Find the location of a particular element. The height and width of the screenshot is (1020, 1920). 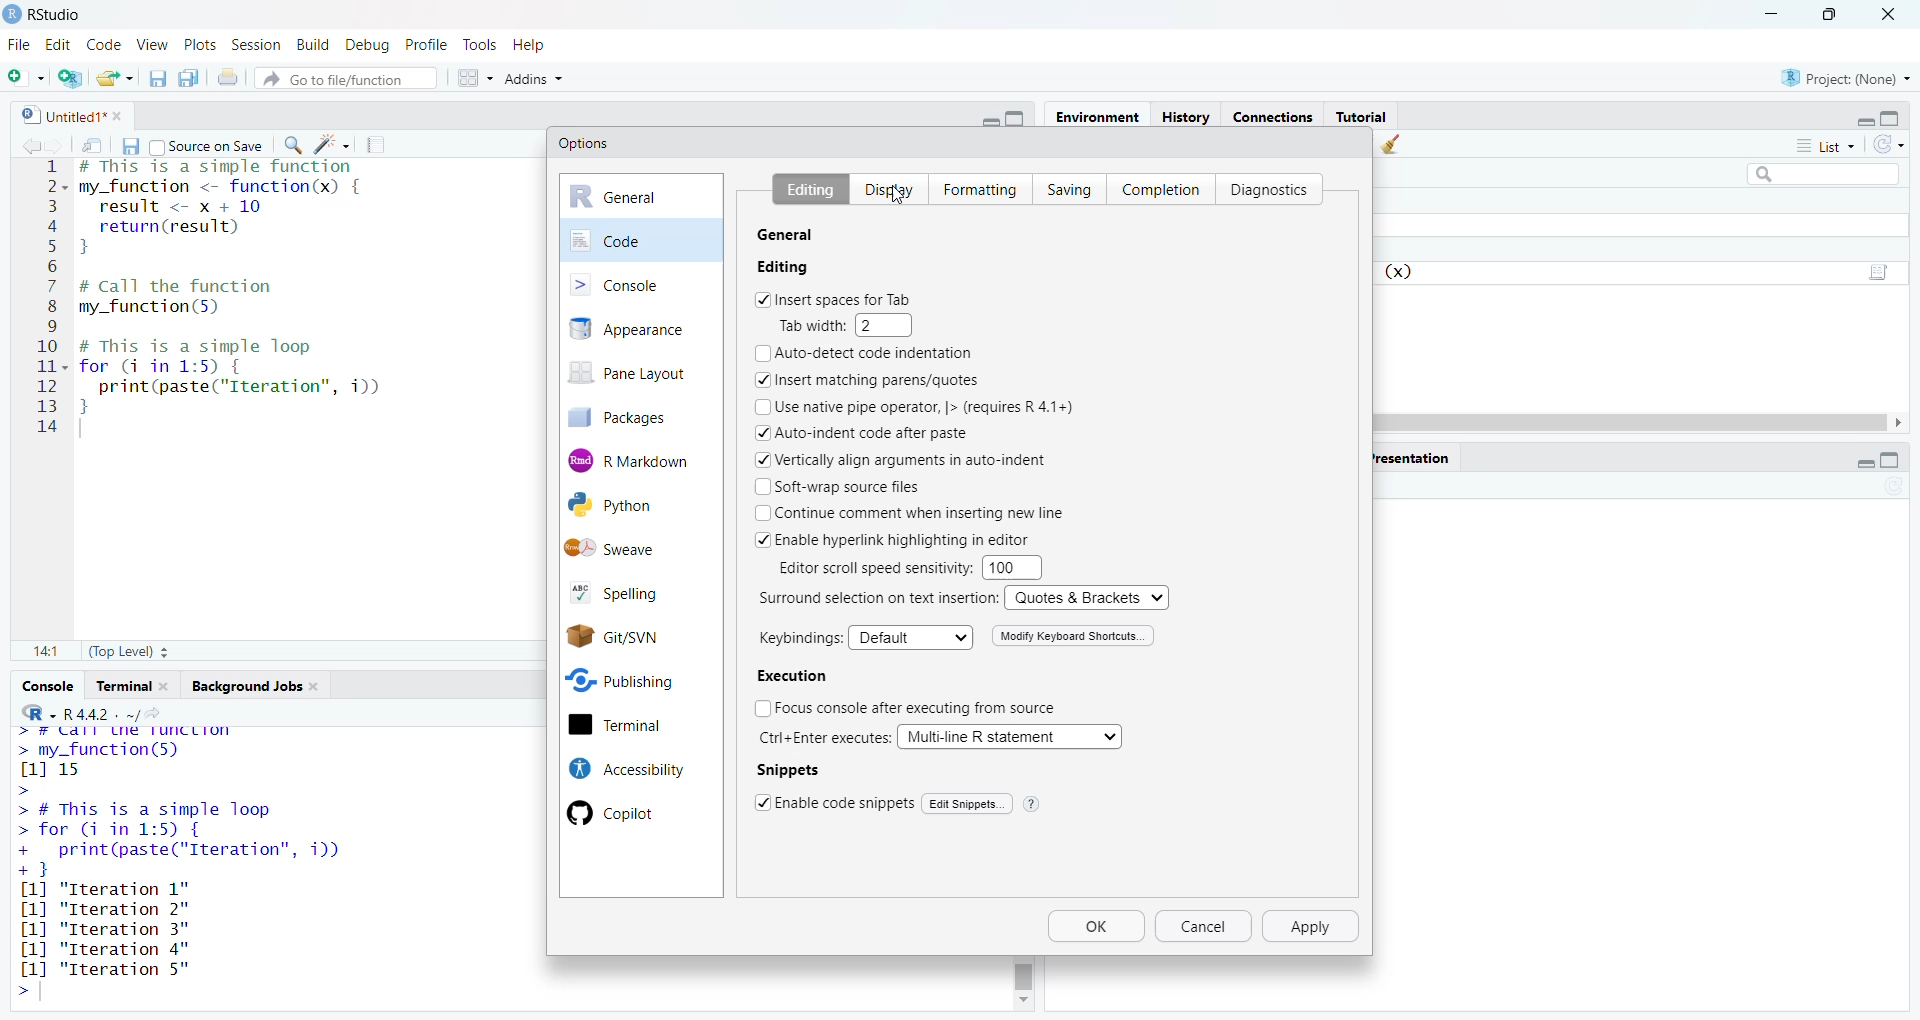

function (x) is located at coordinates (1401, 272).